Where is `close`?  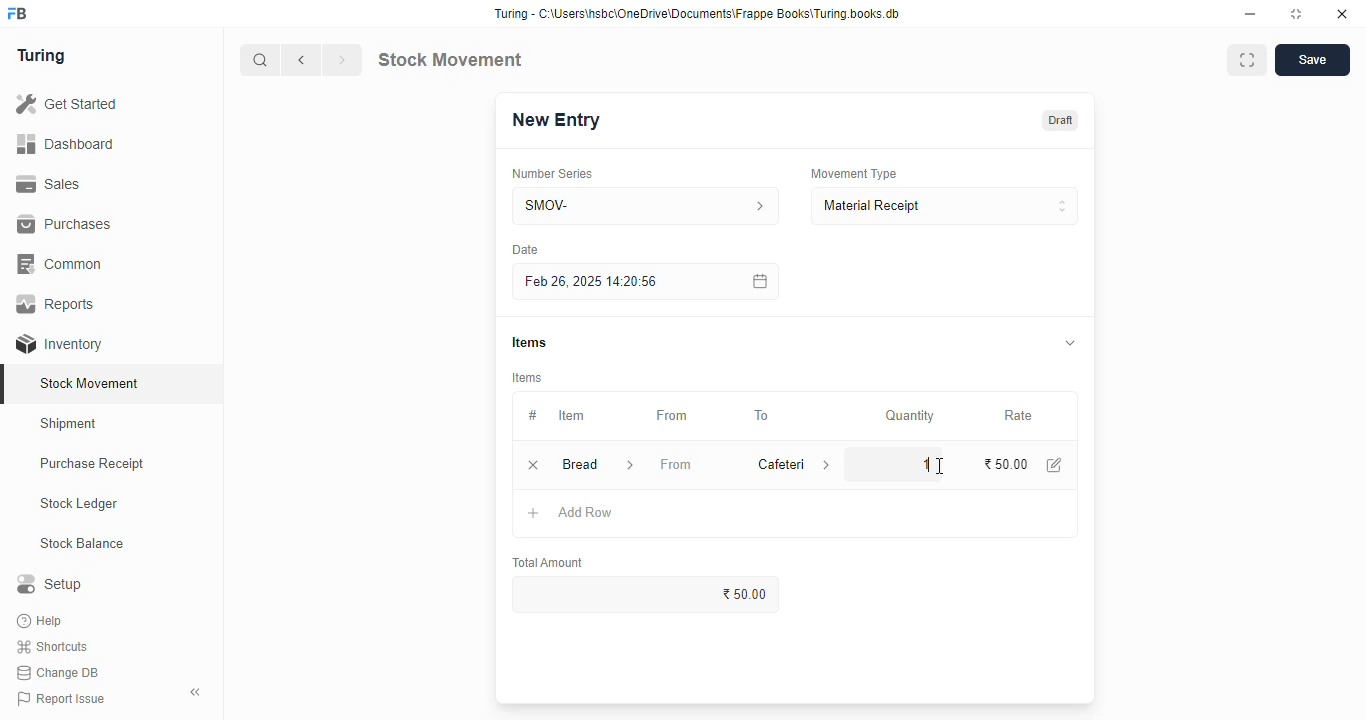
close is located at coordinates (1342, 14).